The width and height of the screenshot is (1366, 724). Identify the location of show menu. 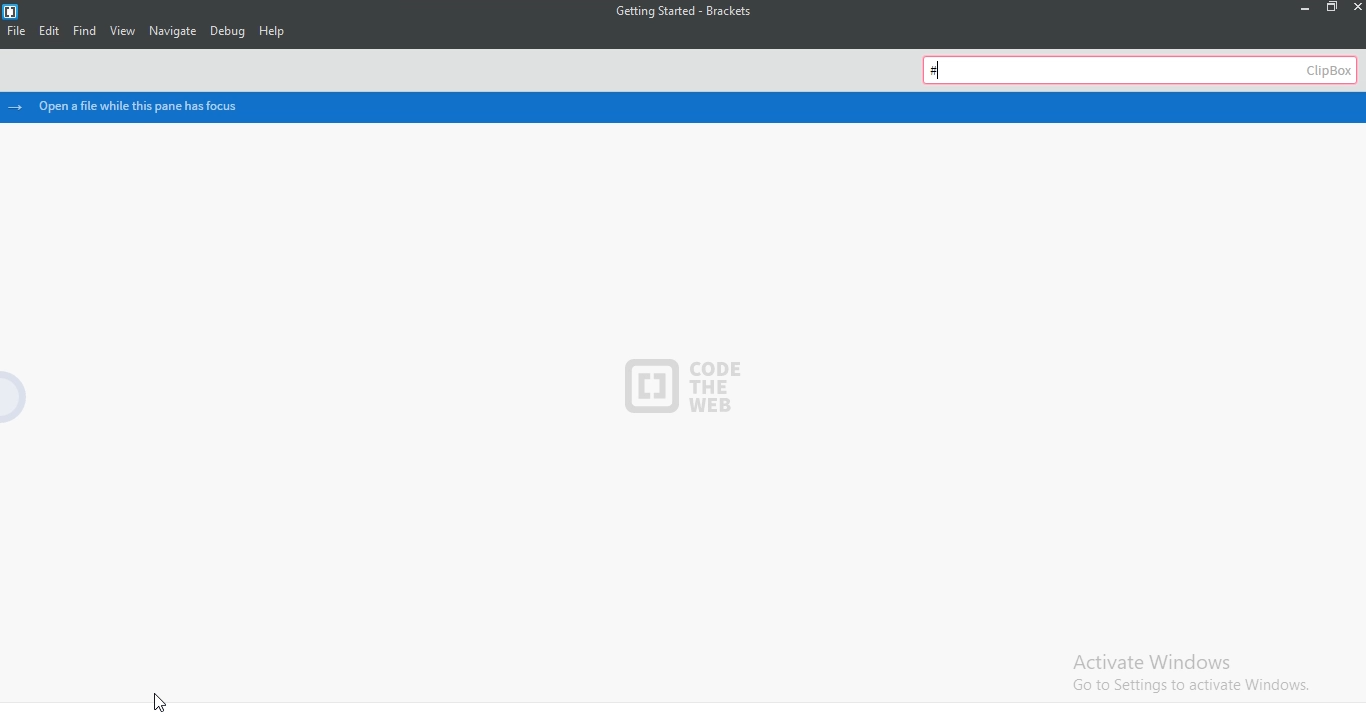
(29, 397).